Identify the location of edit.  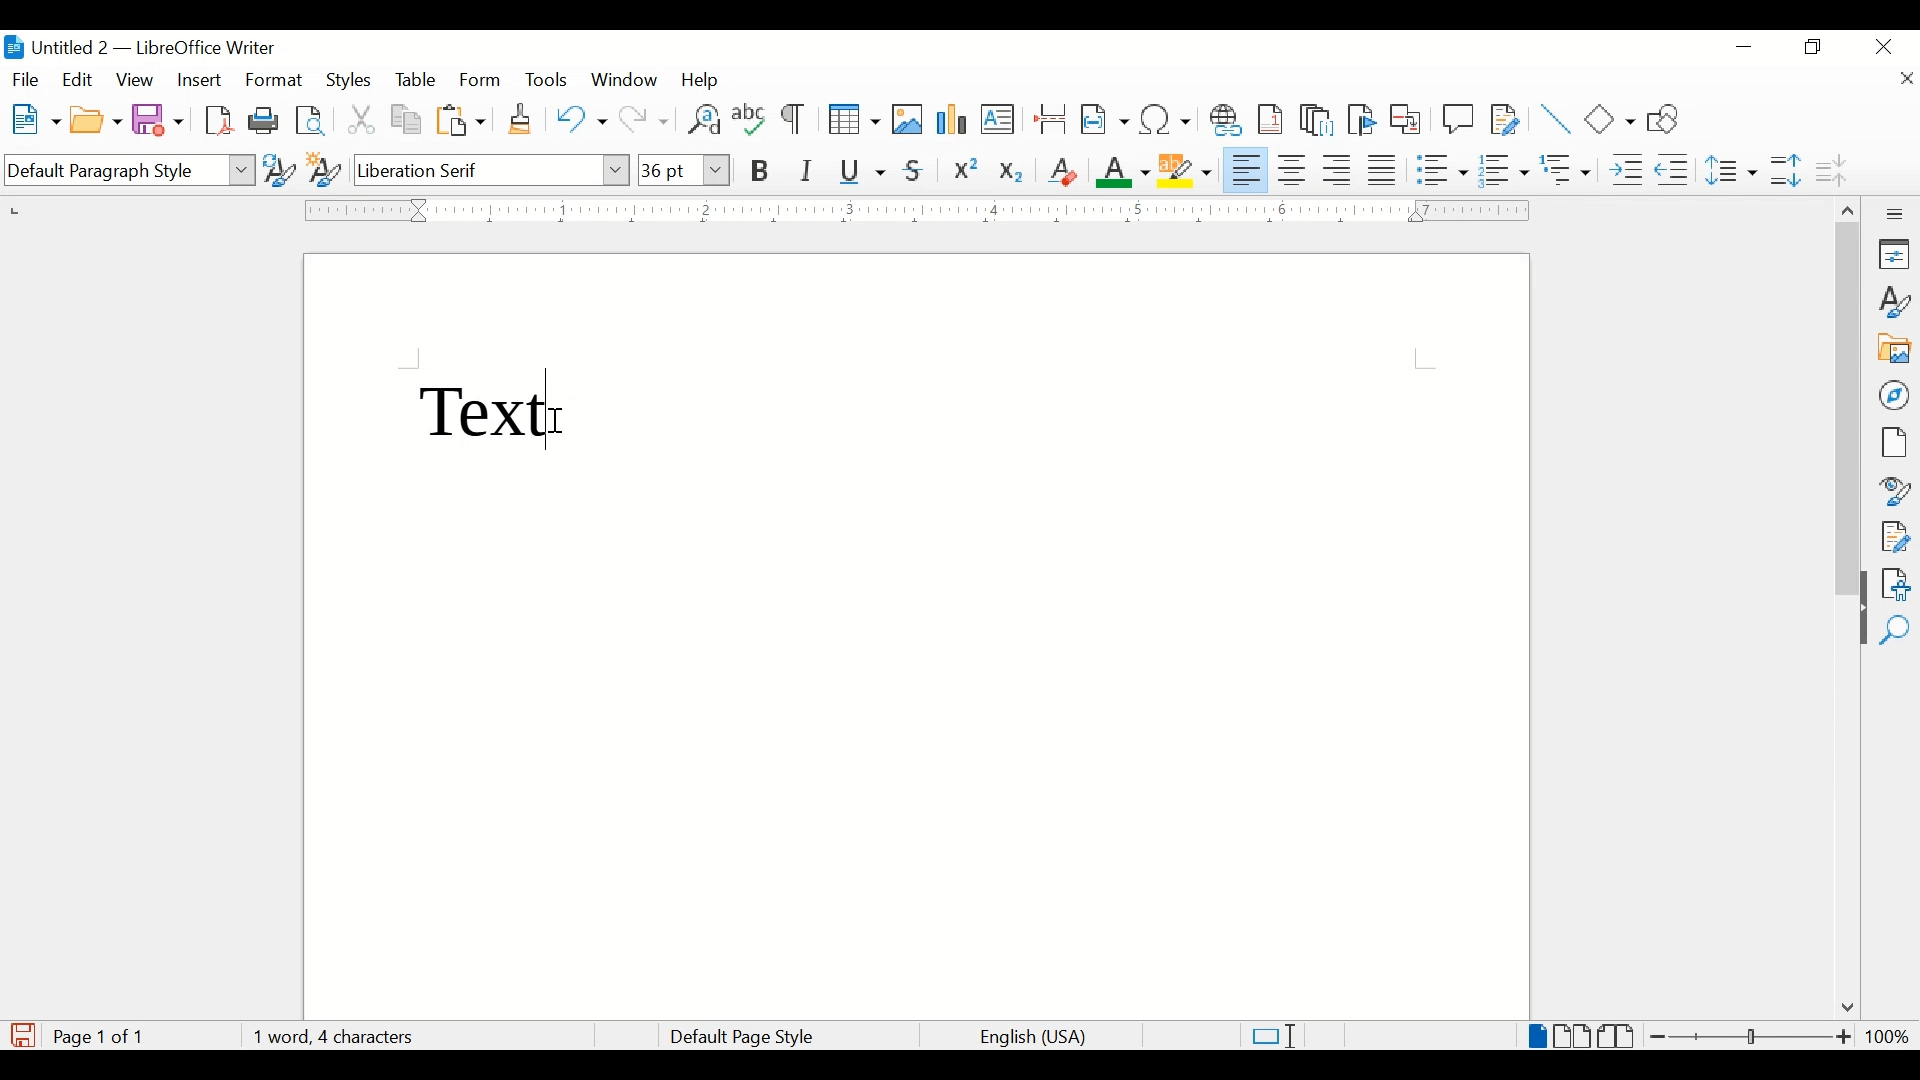
(79, 79).